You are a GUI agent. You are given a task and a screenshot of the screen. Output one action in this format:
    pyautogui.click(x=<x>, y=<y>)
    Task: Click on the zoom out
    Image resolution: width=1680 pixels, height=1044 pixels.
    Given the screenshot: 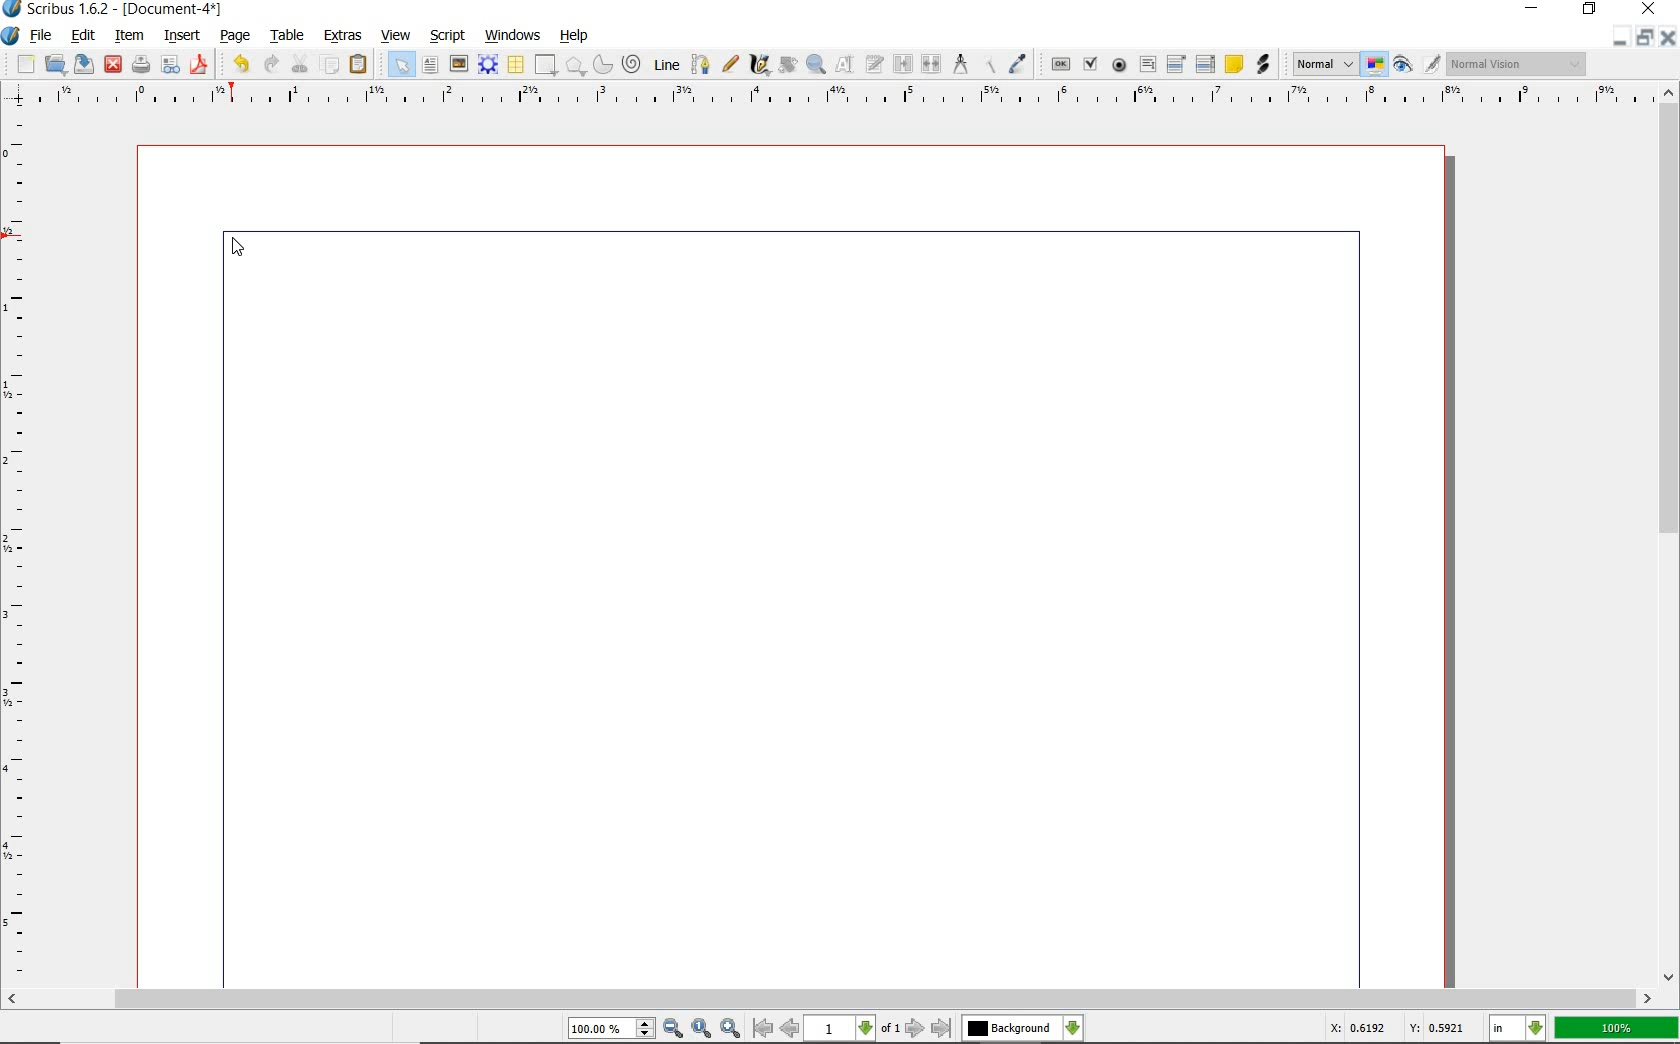 What is the action you would take?
    pyautogui.click(x=674, y=1029)
    